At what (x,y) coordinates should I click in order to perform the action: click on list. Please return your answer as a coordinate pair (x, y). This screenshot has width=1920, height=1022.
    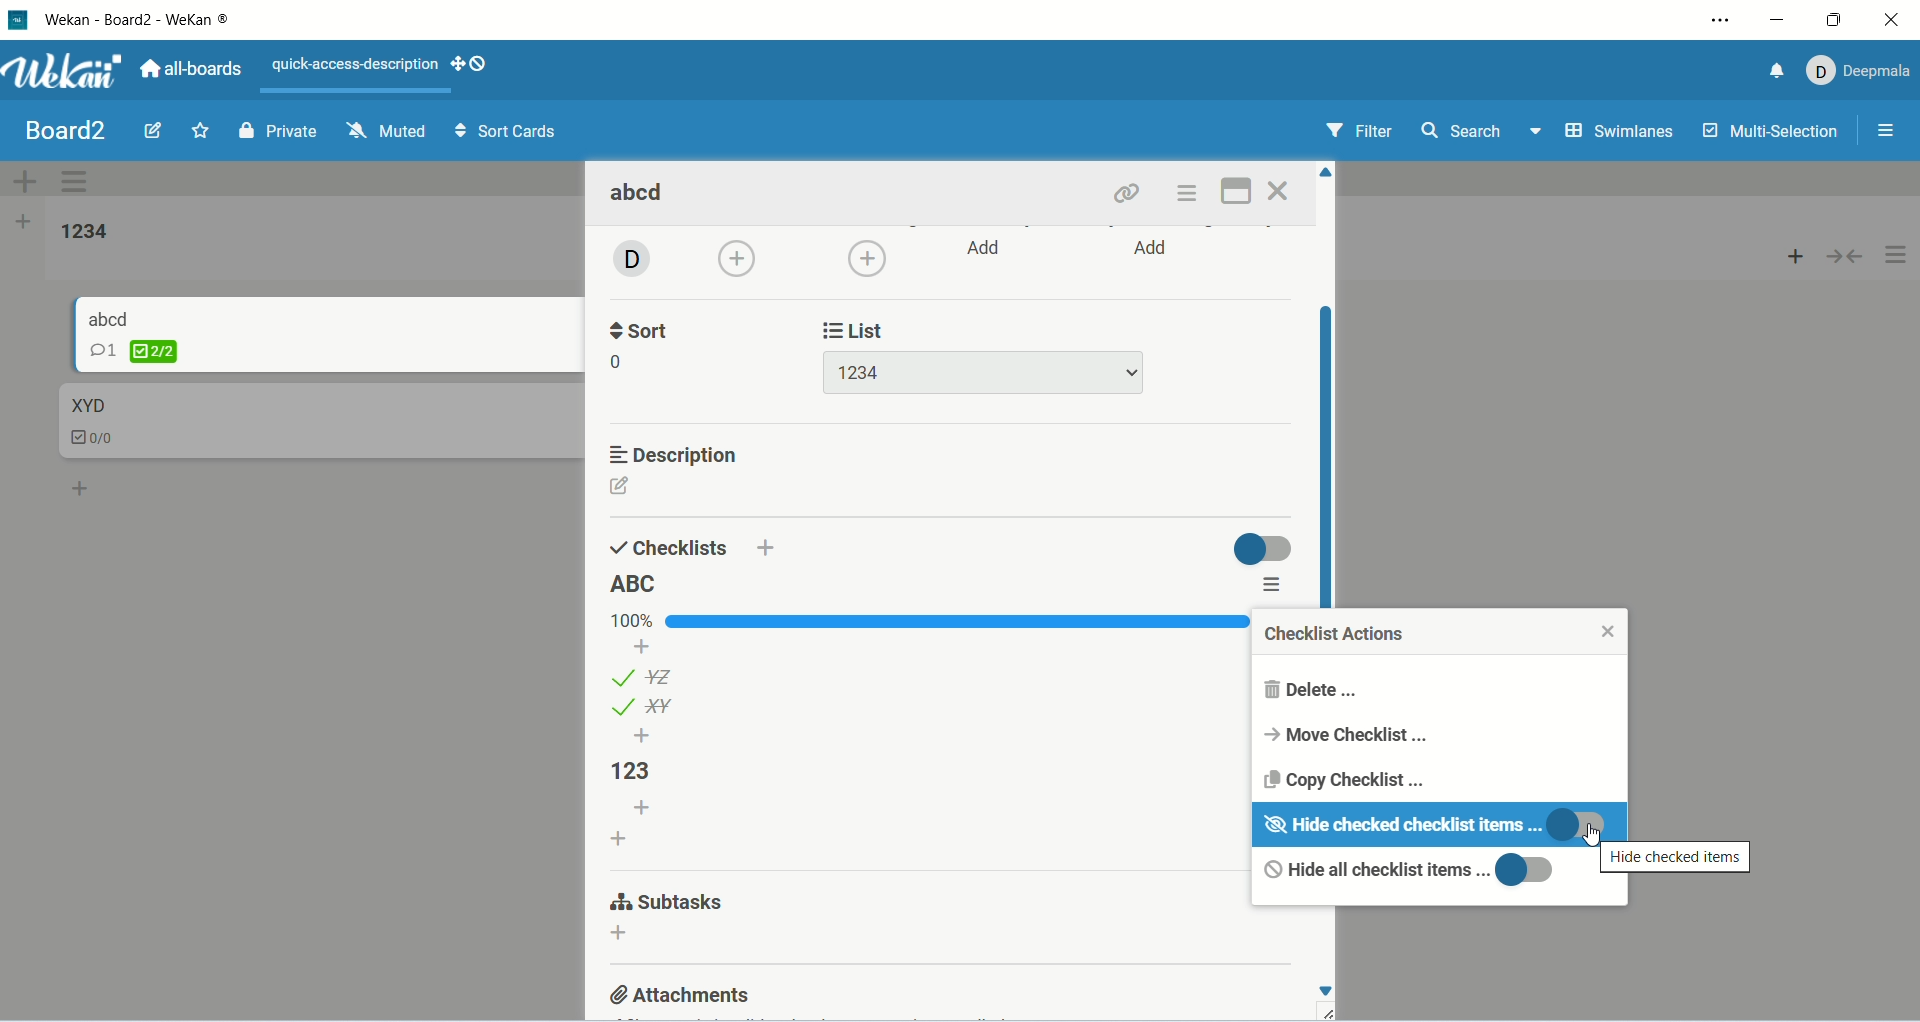
    Looking at the image, I should click on (642, 707).